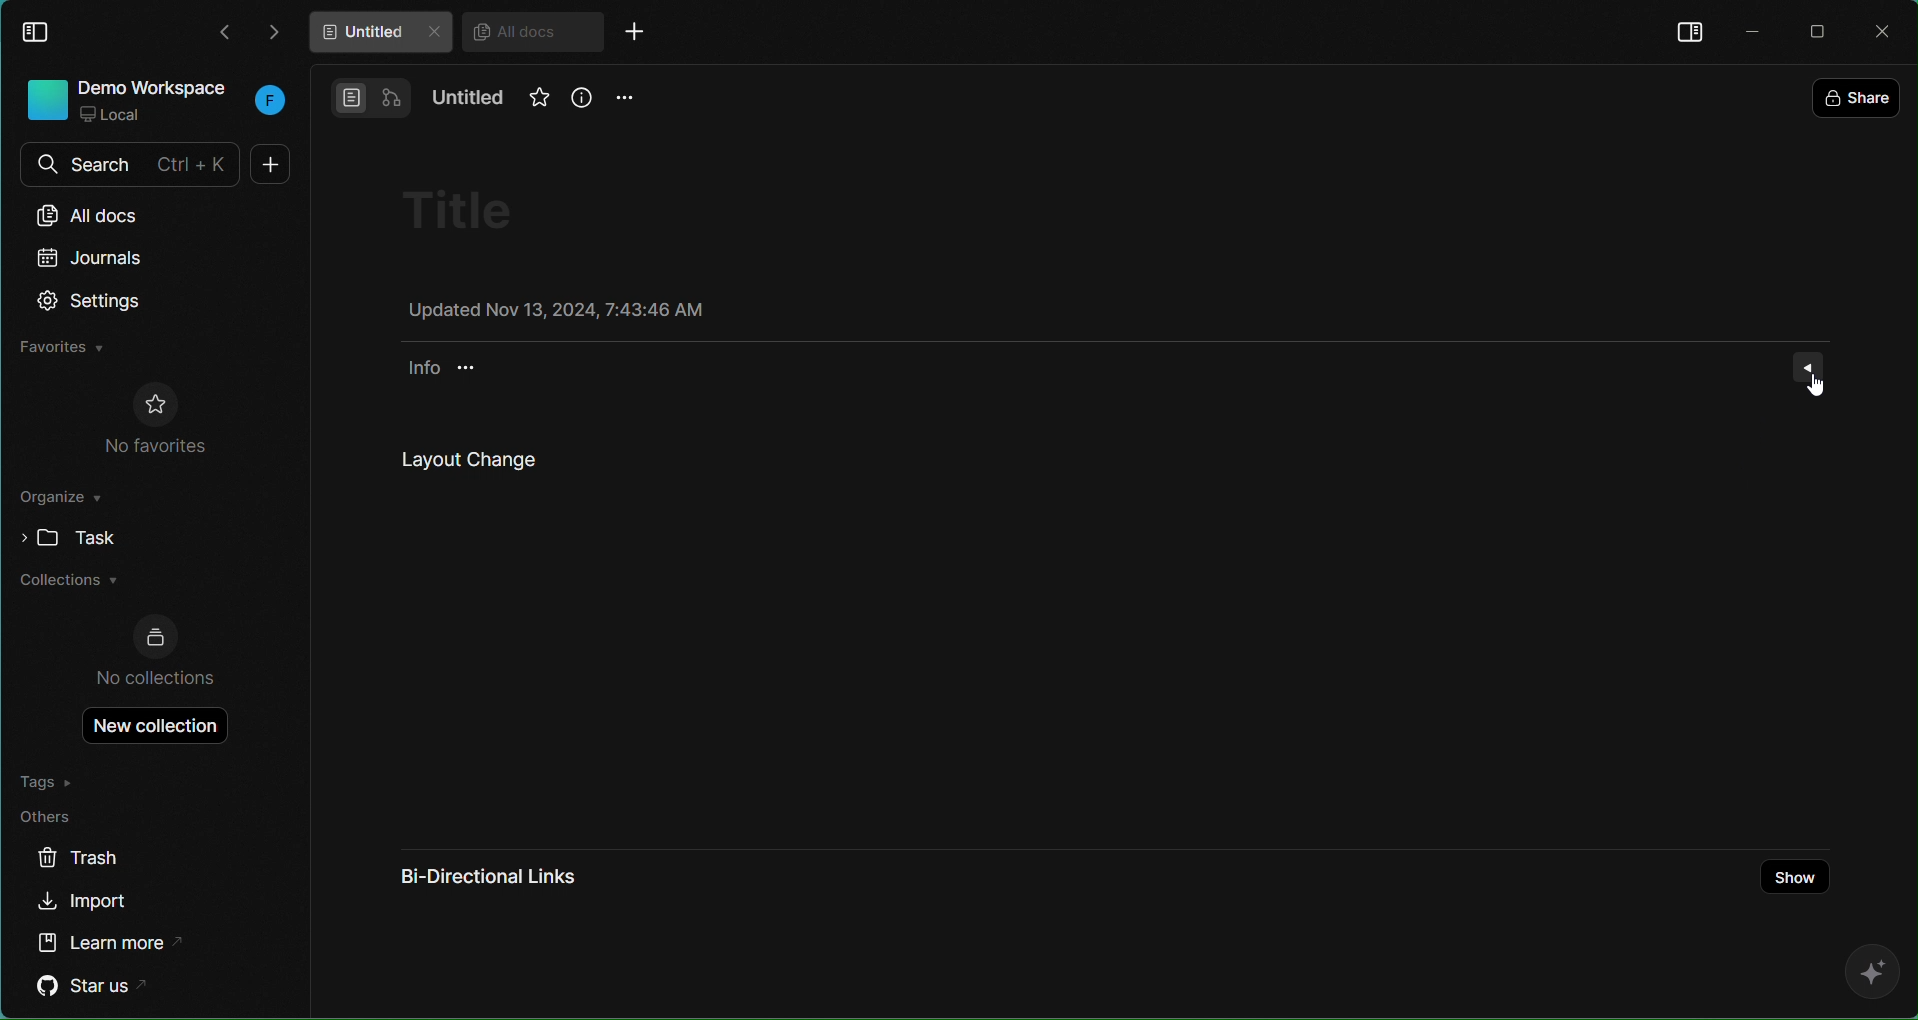 Image resolution: width=1918 pixels, height=1020 pixels. I want to click on display, so click(40, 30).